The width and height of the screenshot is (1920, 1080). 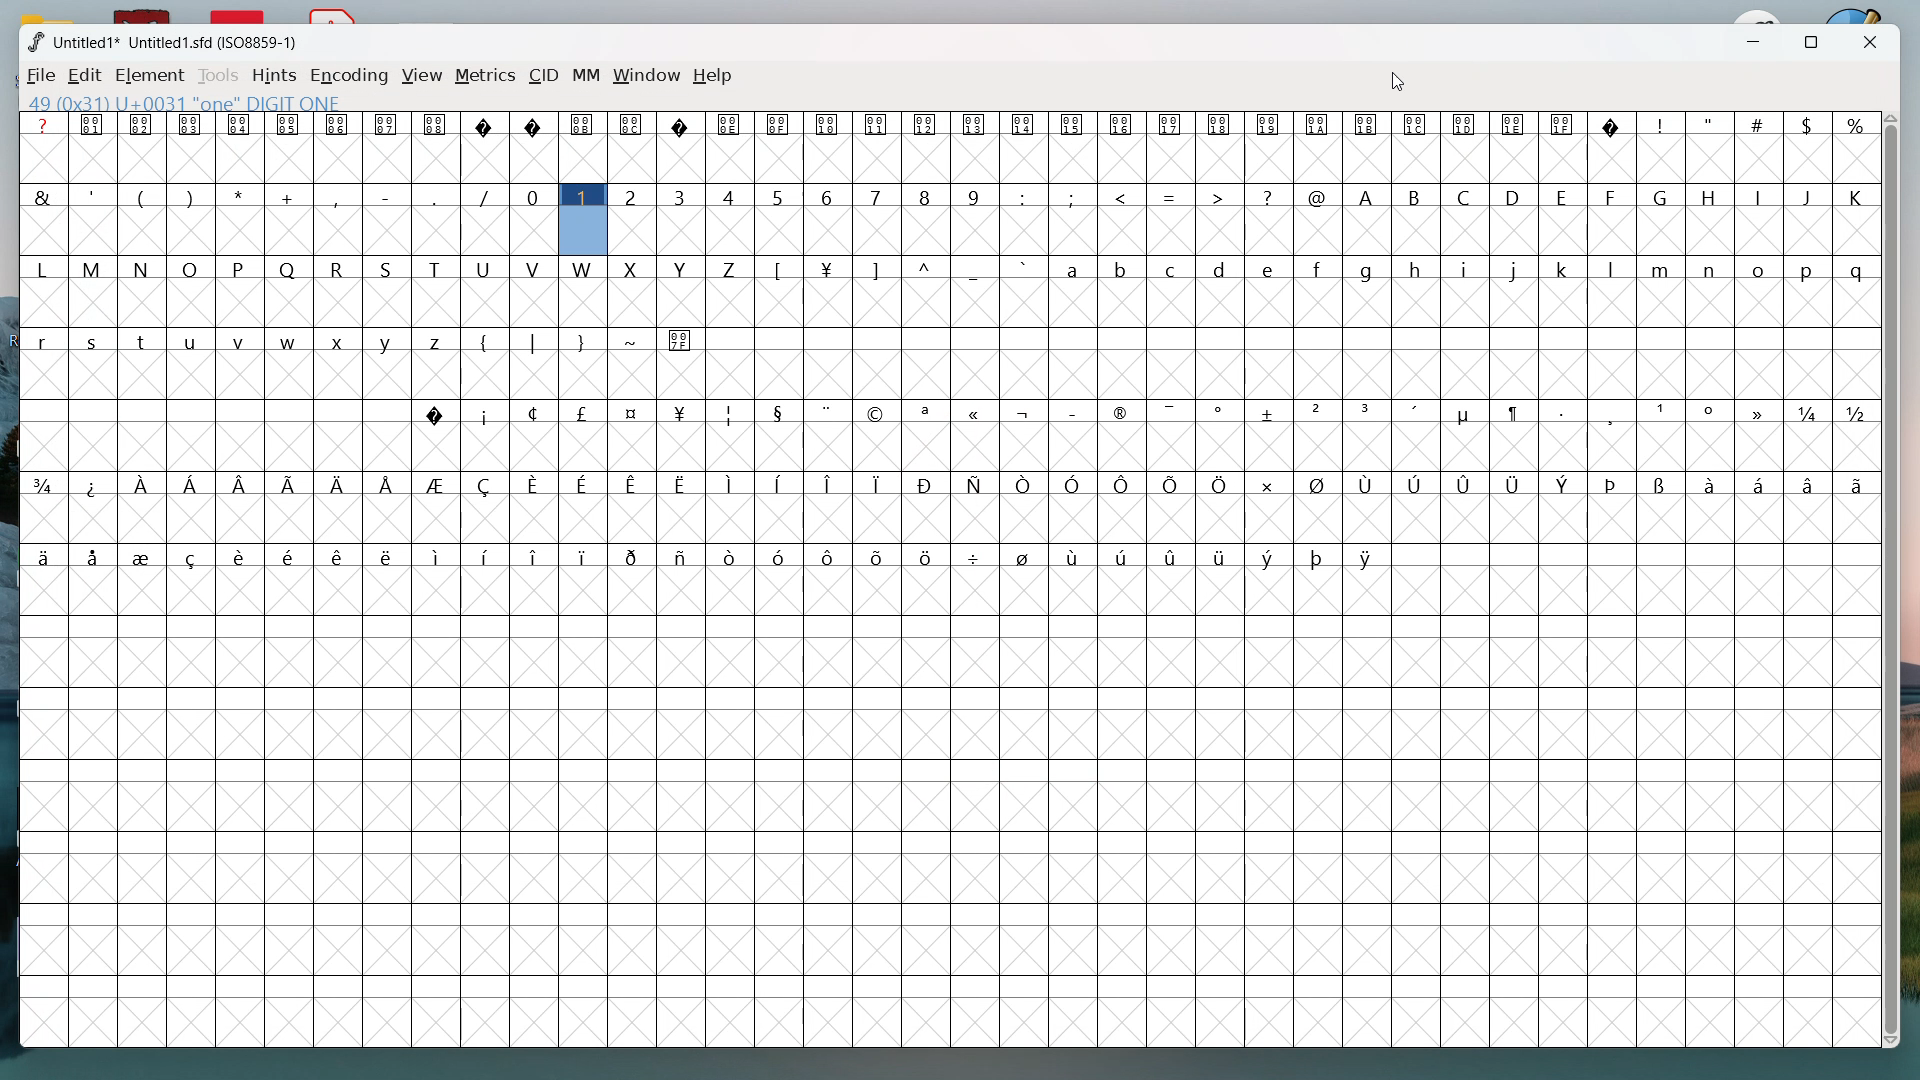 I want to click on symbol, so click(x=94, y=486).